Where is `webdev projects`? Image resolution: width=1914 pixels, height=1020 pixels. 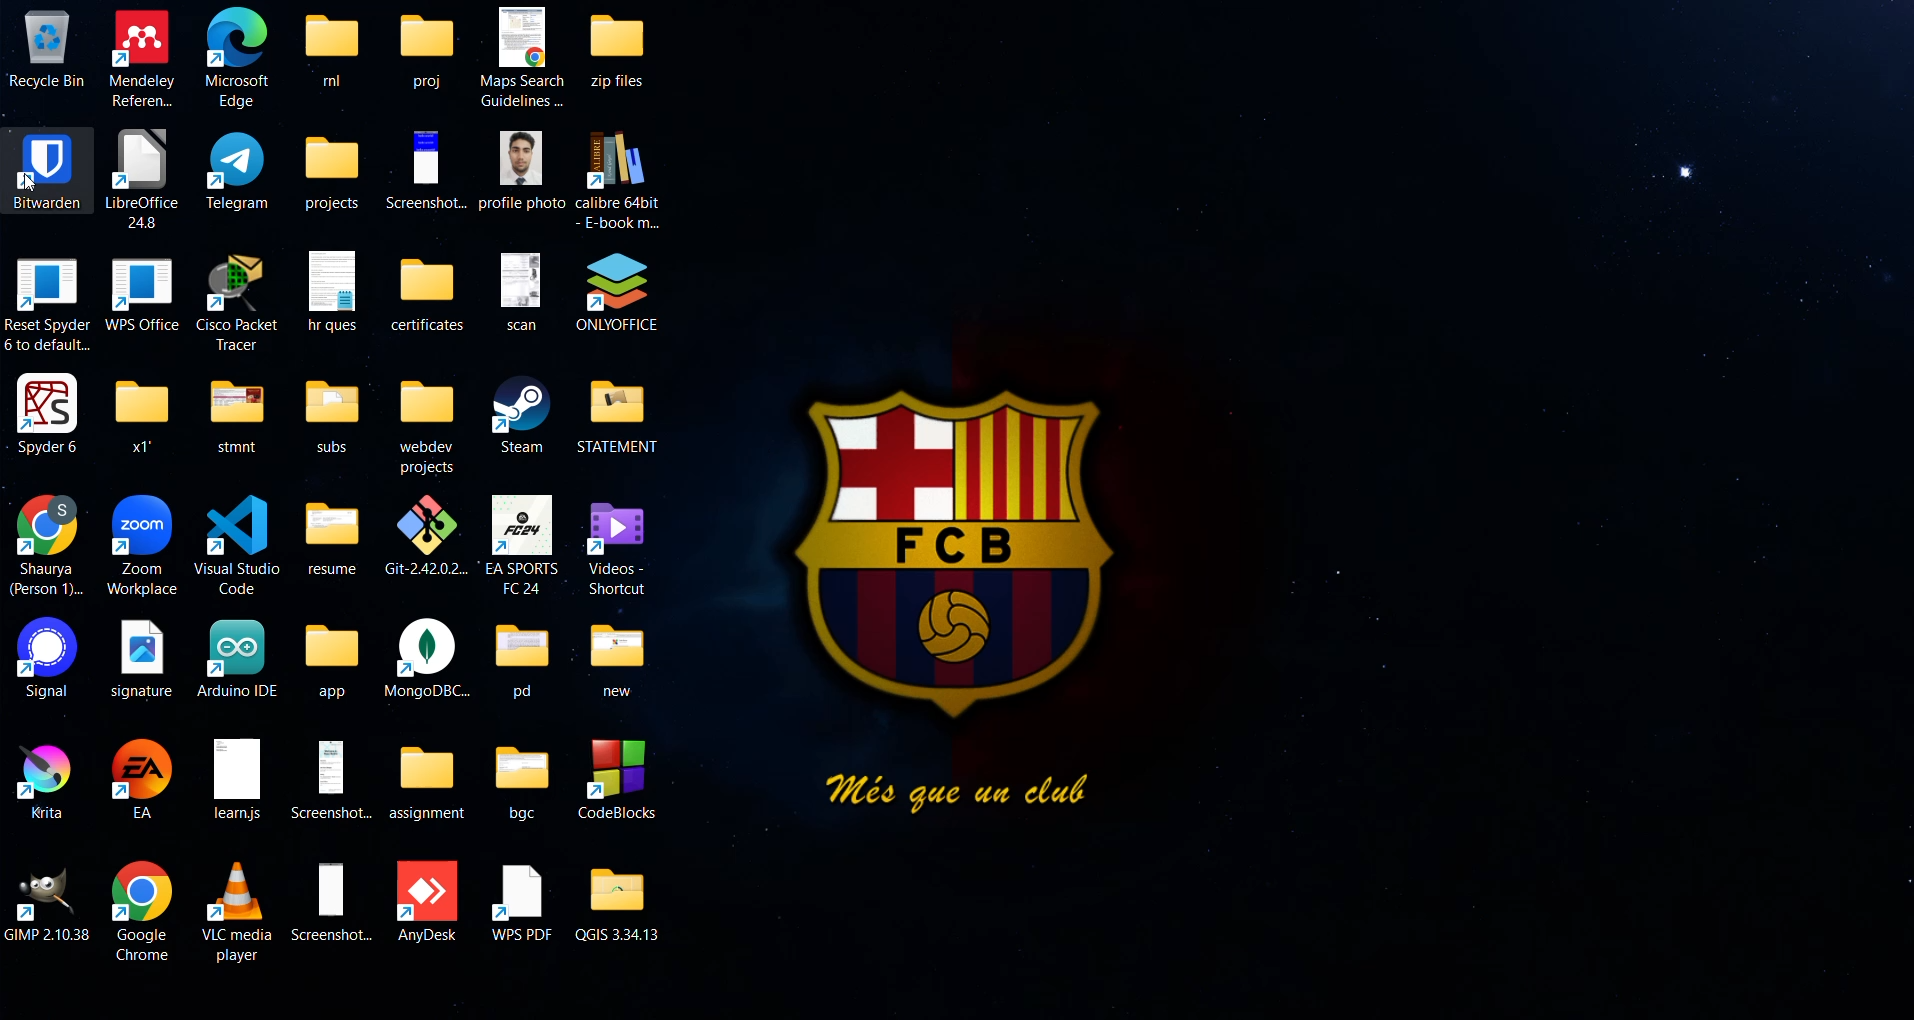 webdev projects is located at coordinates (427, 425).